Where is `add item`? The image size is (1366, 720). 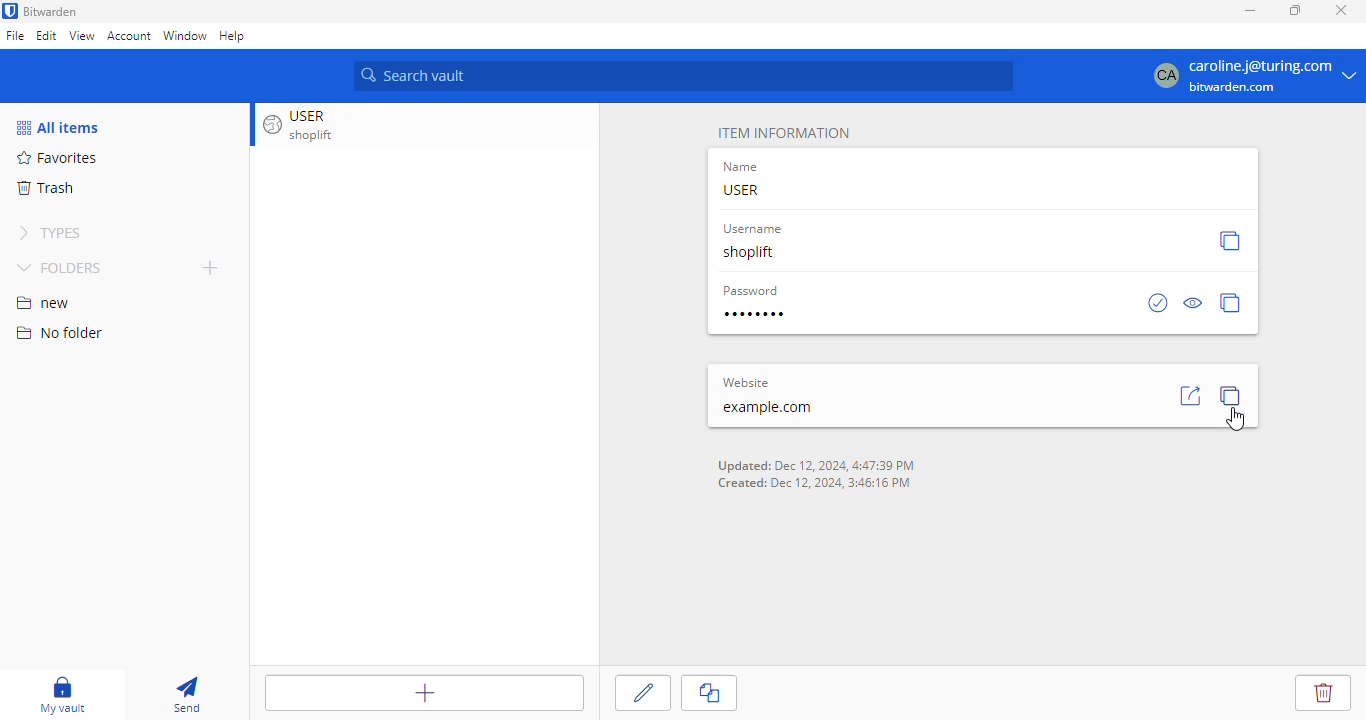 add item is located at coordinates (423, 692).